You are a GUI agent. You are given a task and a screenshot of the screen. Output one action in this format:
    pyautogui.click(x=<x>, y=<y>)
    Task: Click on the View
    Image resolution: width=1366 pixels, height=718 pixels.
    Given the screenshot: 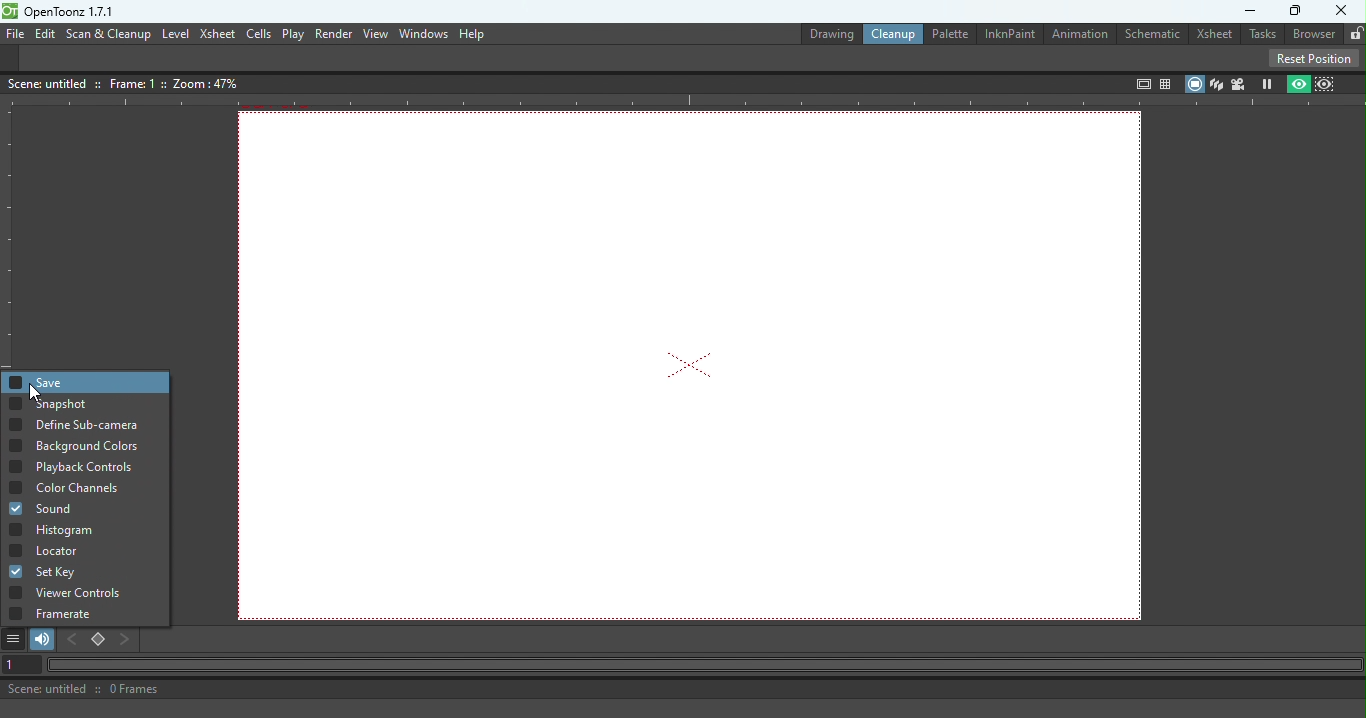 What is the action you would take?
    pyautogui.click(x=375, y=34)
    